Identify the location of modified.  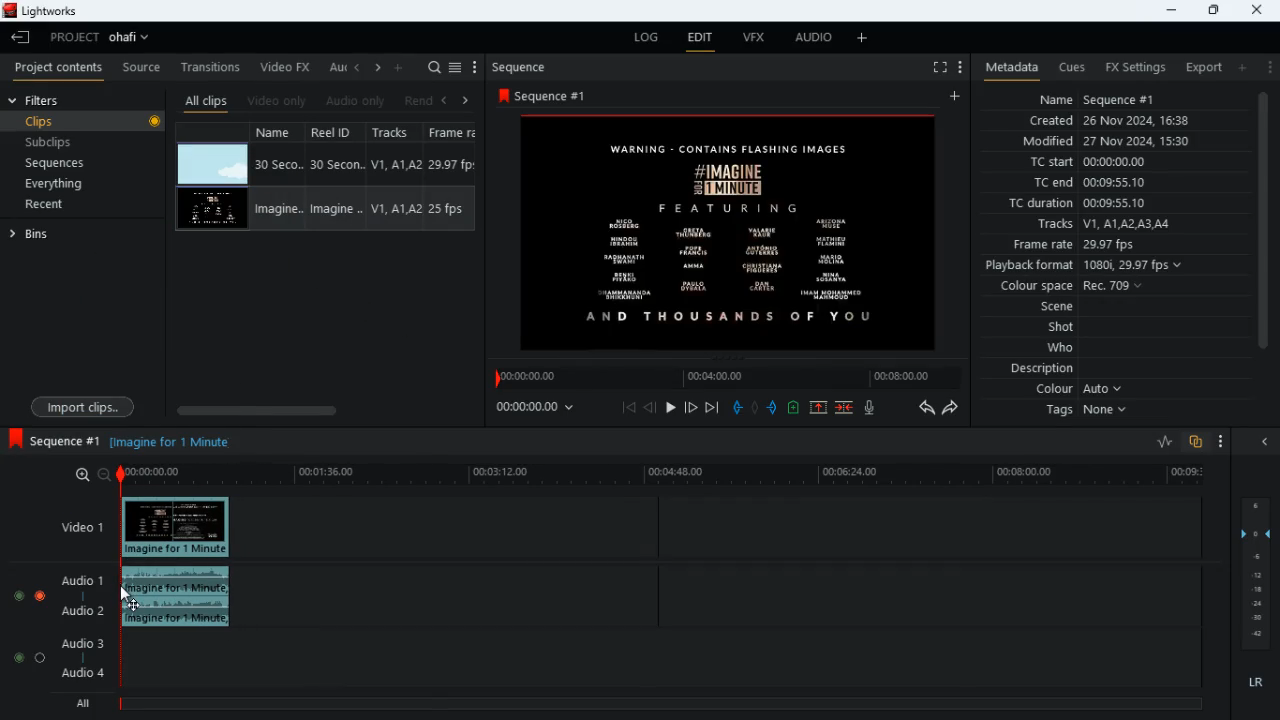
(1119, 143).